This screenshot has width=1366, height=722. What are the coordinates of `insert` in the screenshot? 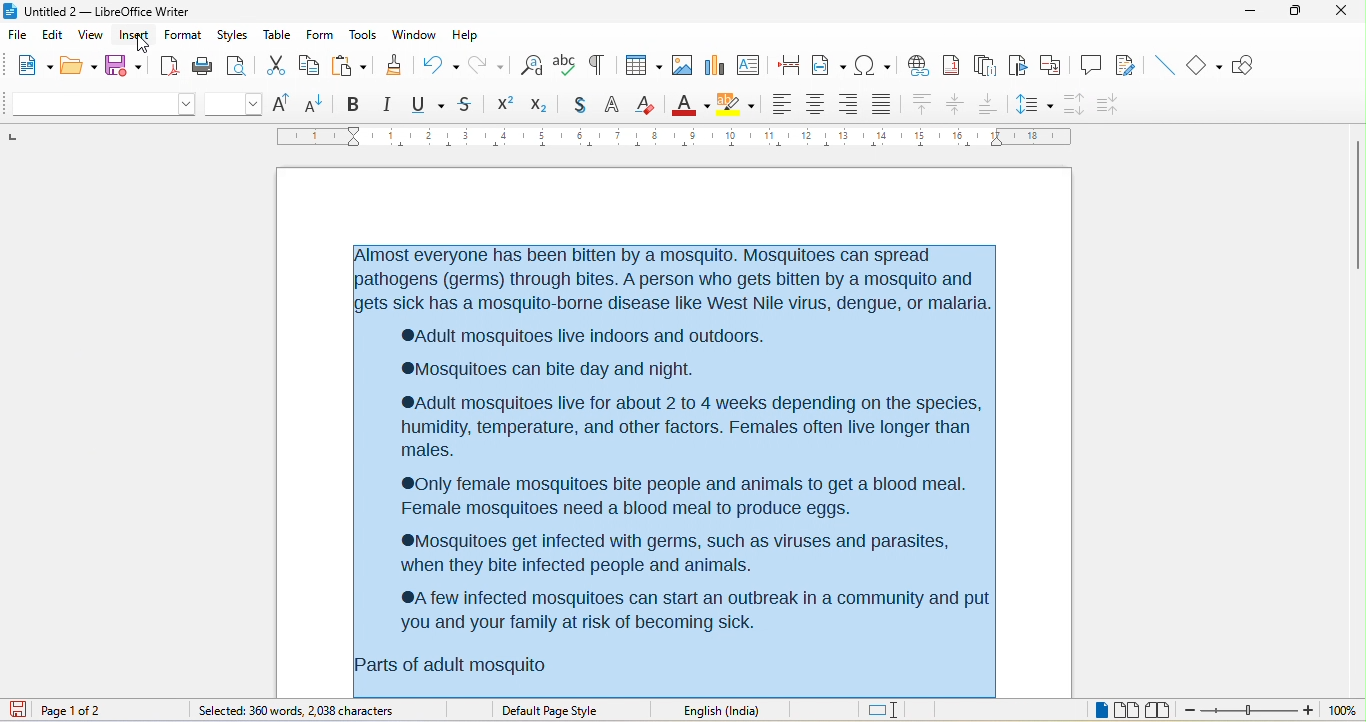 It's located at (134, 34).